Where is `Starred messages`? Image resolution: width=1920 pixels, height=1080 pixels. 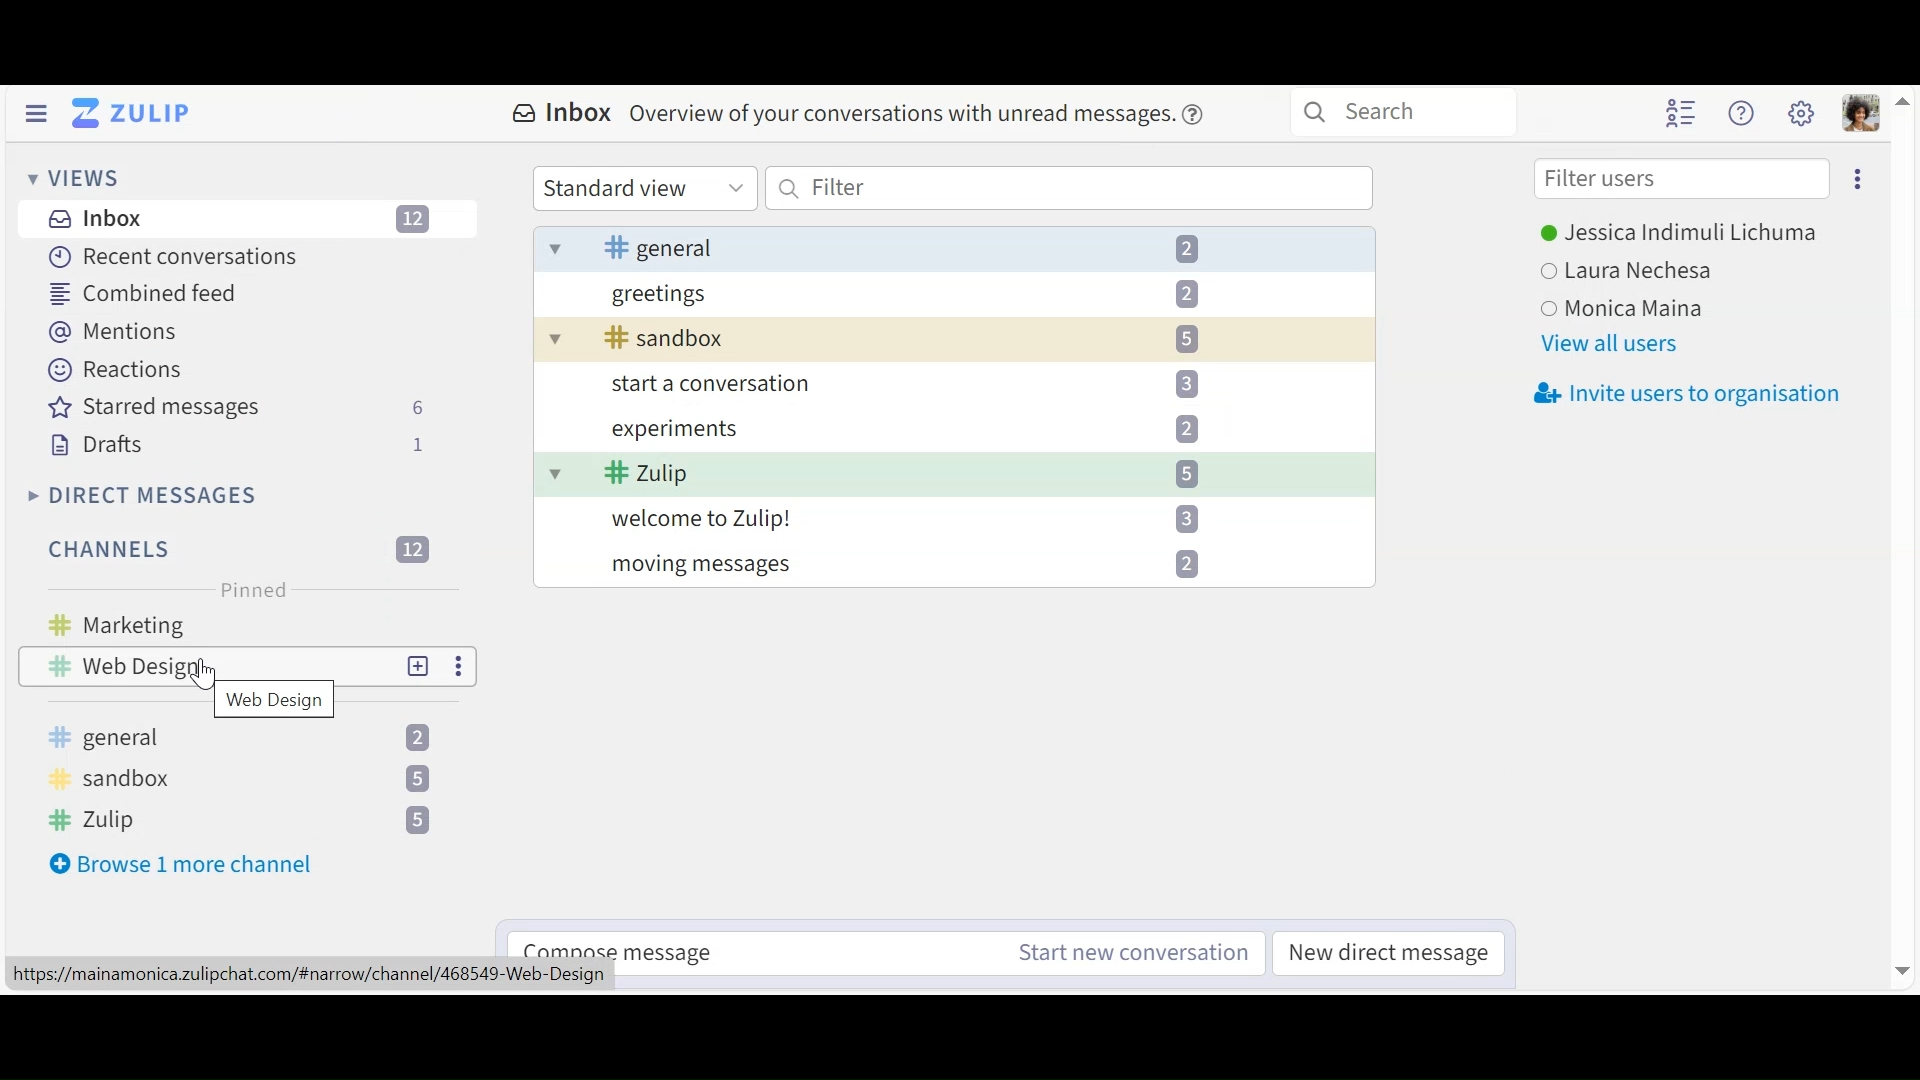 Starred messages is located at coordinates (235, 408).